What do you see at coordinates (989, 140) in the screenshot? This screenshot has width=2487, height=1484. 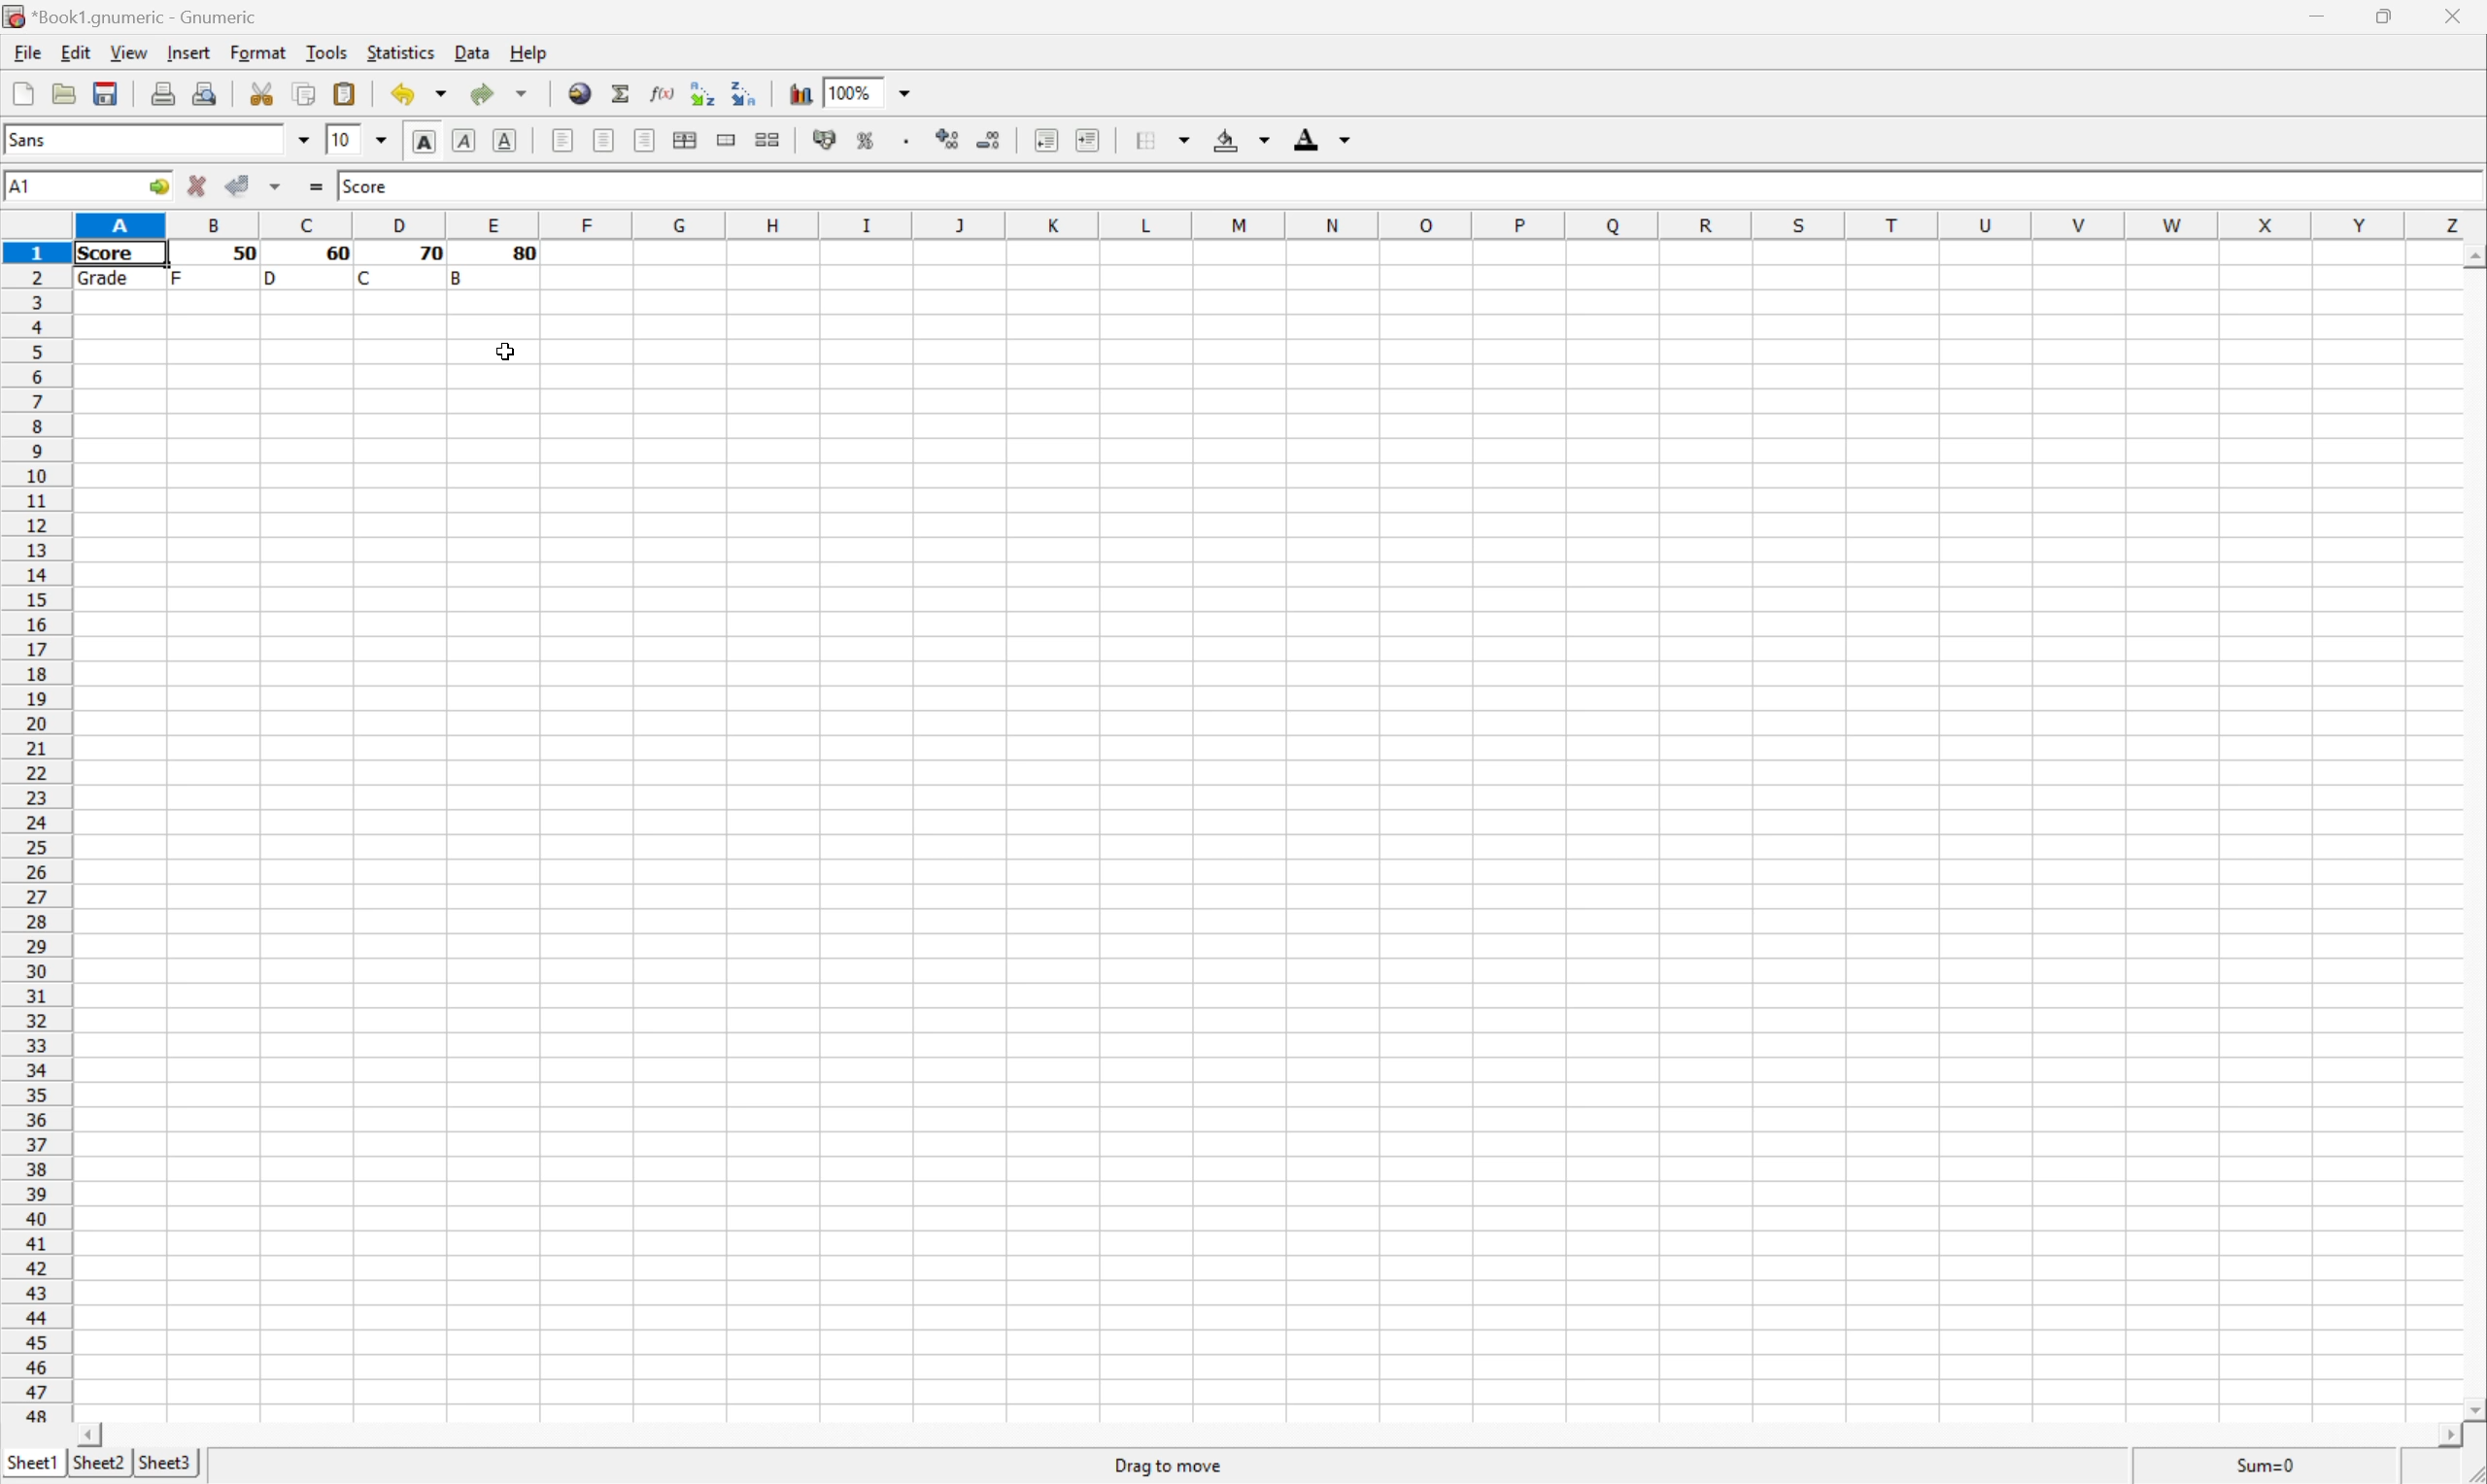 I see `Decrease the number of decimals displayed` at bounding box center [989, 140].